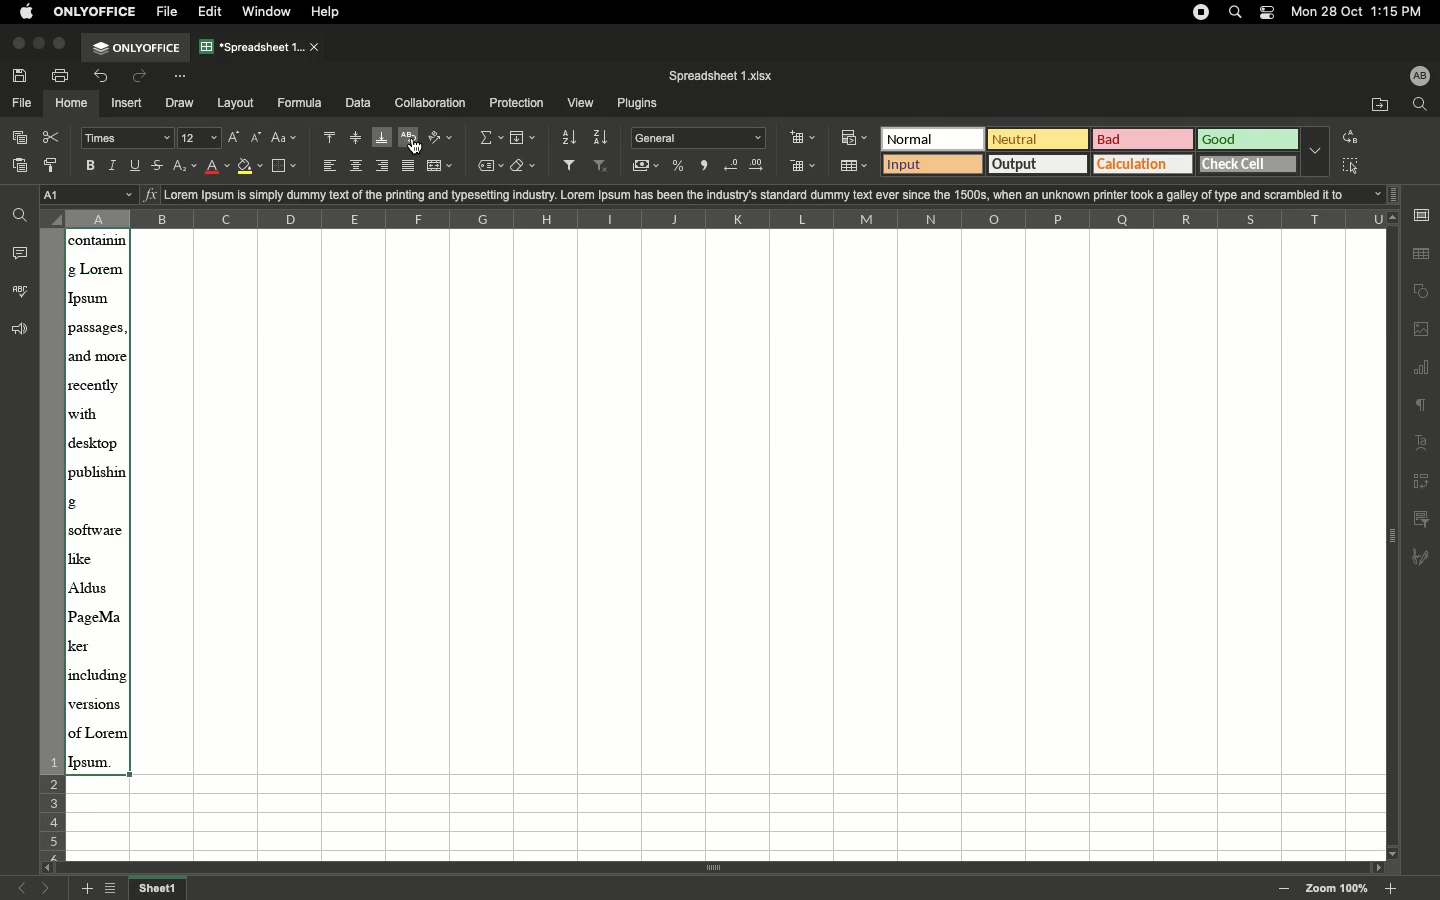 Image resolution: width=1440 pixels, height=900 pixels. What do you see at coordinates (639, 105) in the screenshot?
I see `Plugins` at bounding box center [639, 105].